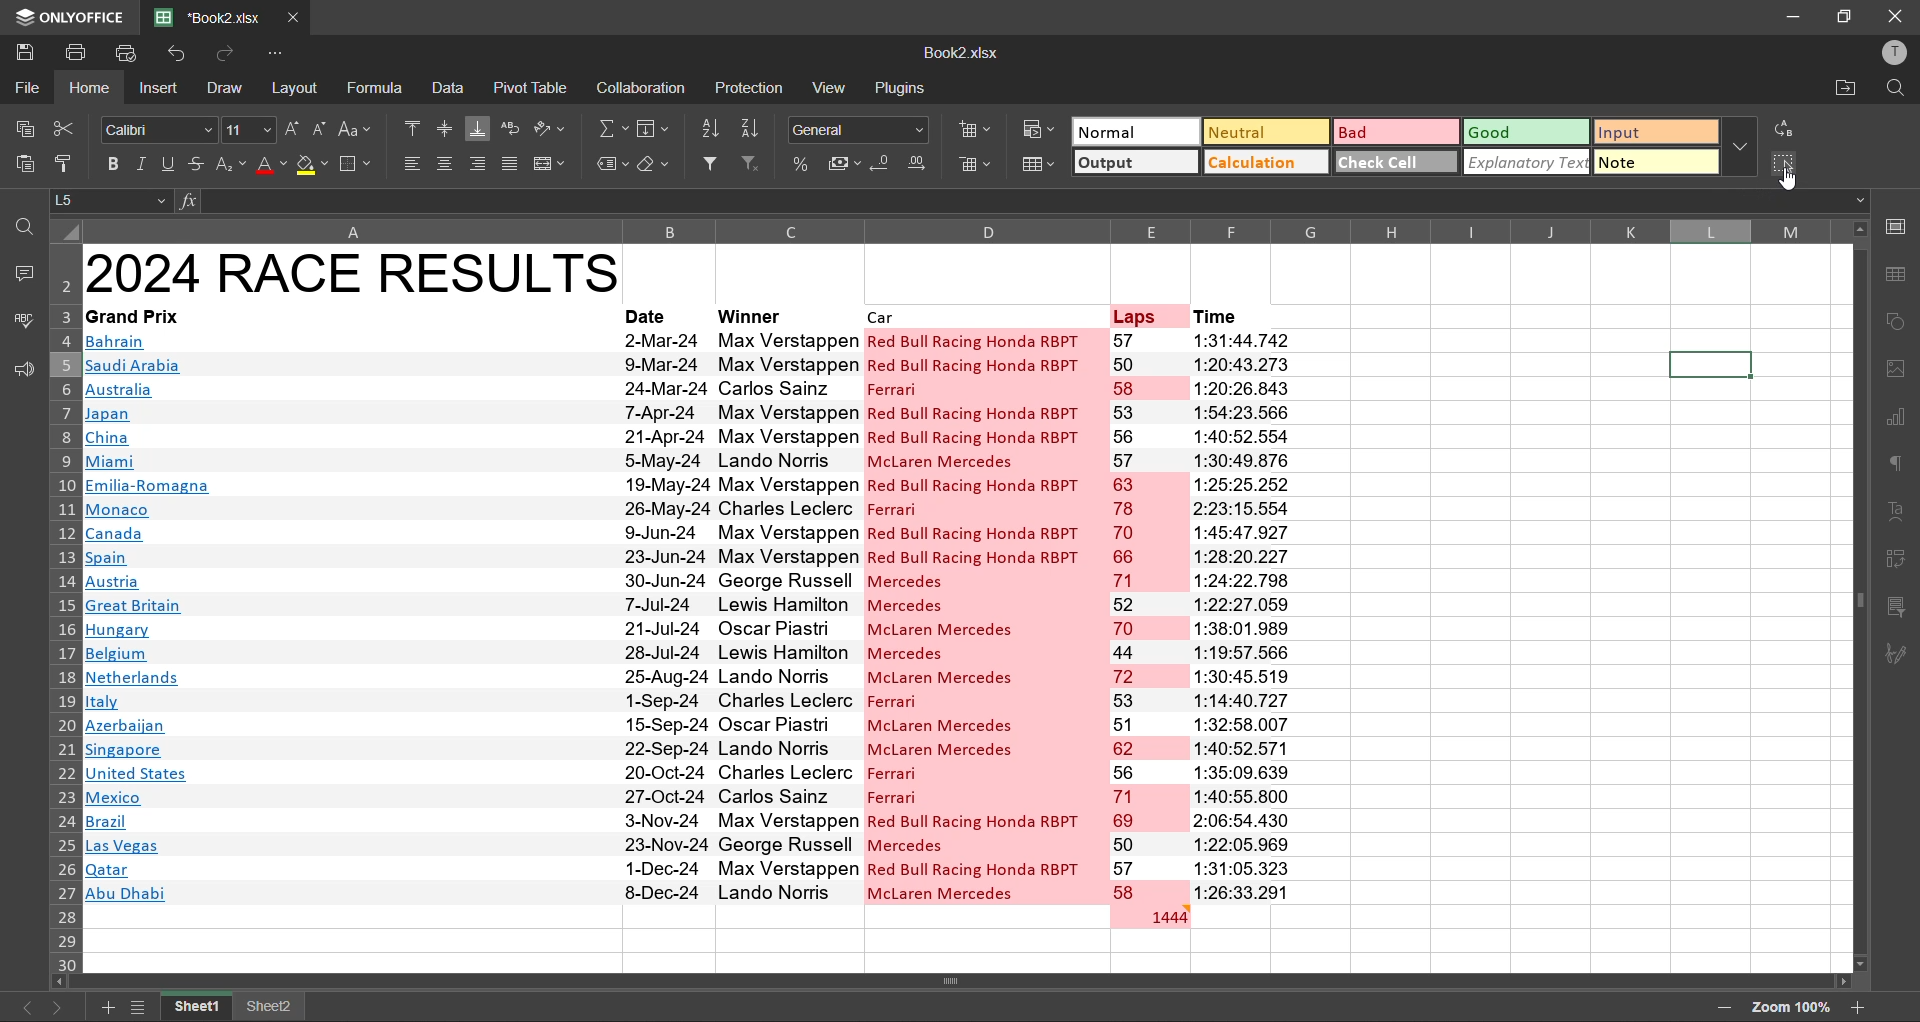  What do you see at coordinates (1894, 656) in the screenshot?
I see `signature` at bounding box center [1894, 656].